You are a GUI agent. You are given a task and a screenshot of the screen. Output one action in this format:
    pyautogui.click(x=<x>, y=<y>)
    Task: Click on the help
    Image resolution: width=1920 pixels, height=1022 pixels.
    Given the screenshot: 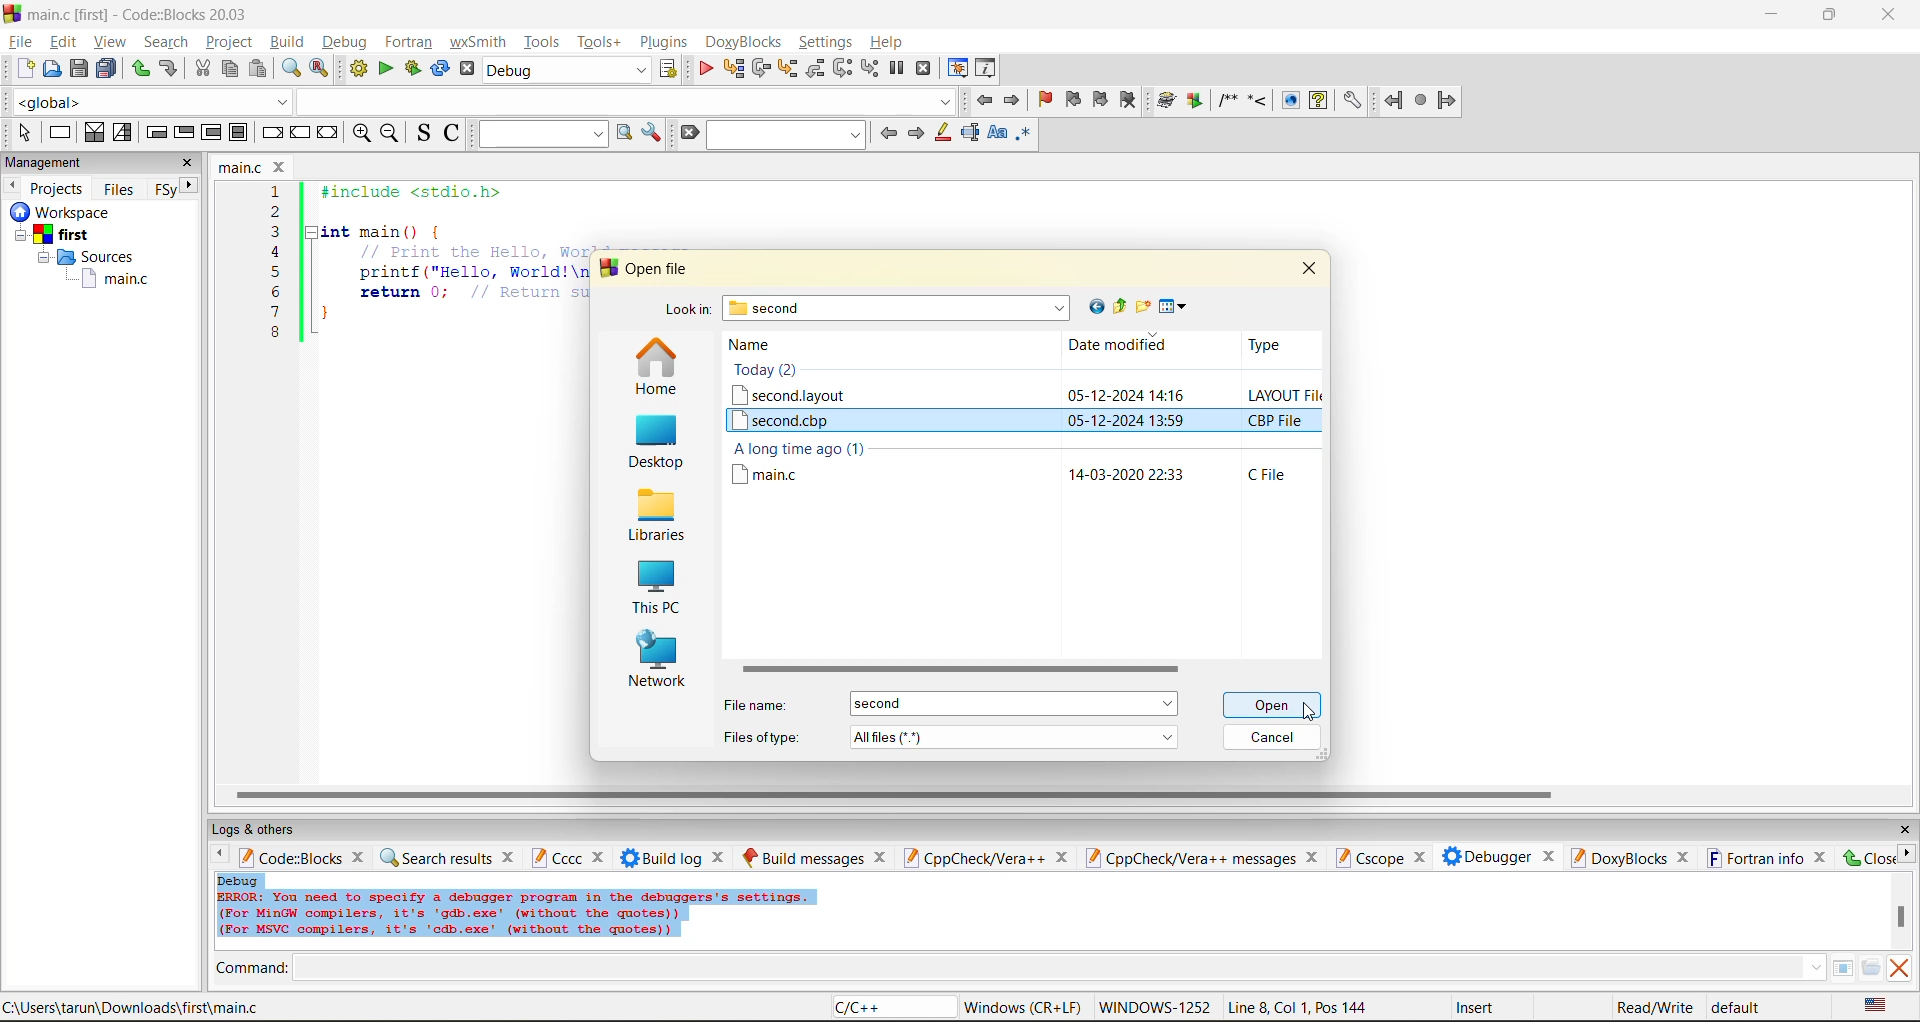 What is the action you would take?
    pyautogui.click(x=1318, y=100)
    